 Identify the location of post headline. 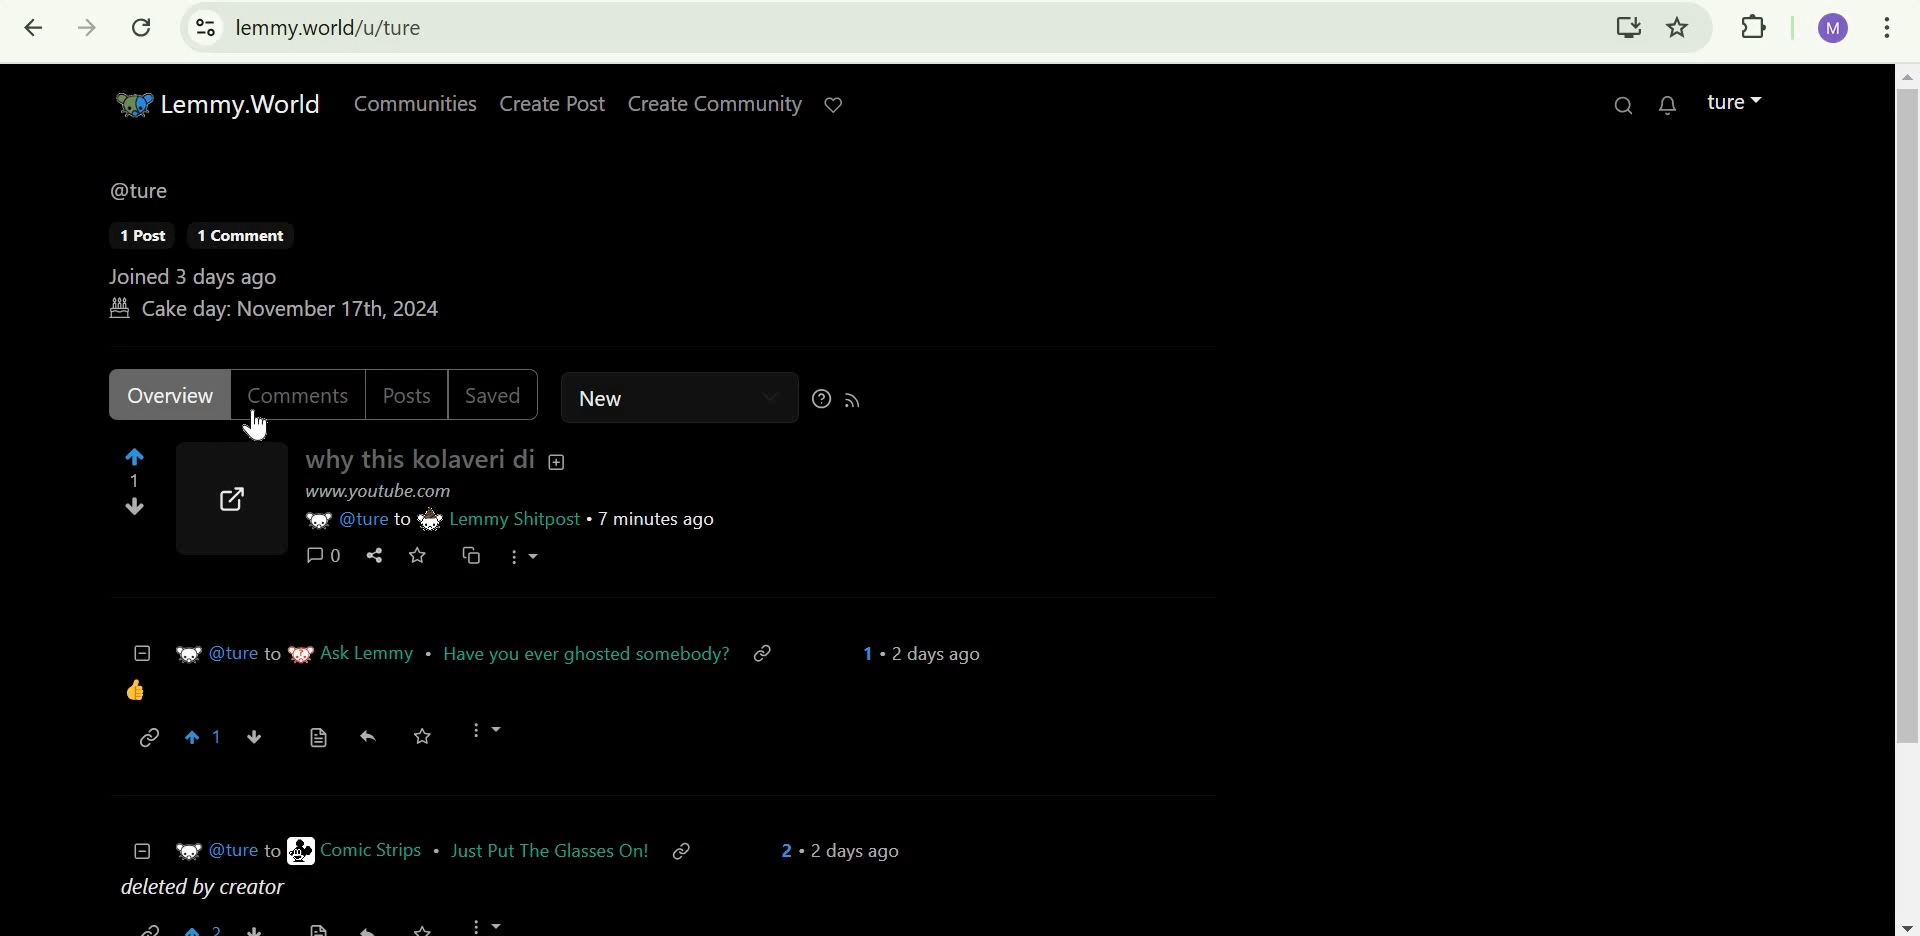
(546, 849).